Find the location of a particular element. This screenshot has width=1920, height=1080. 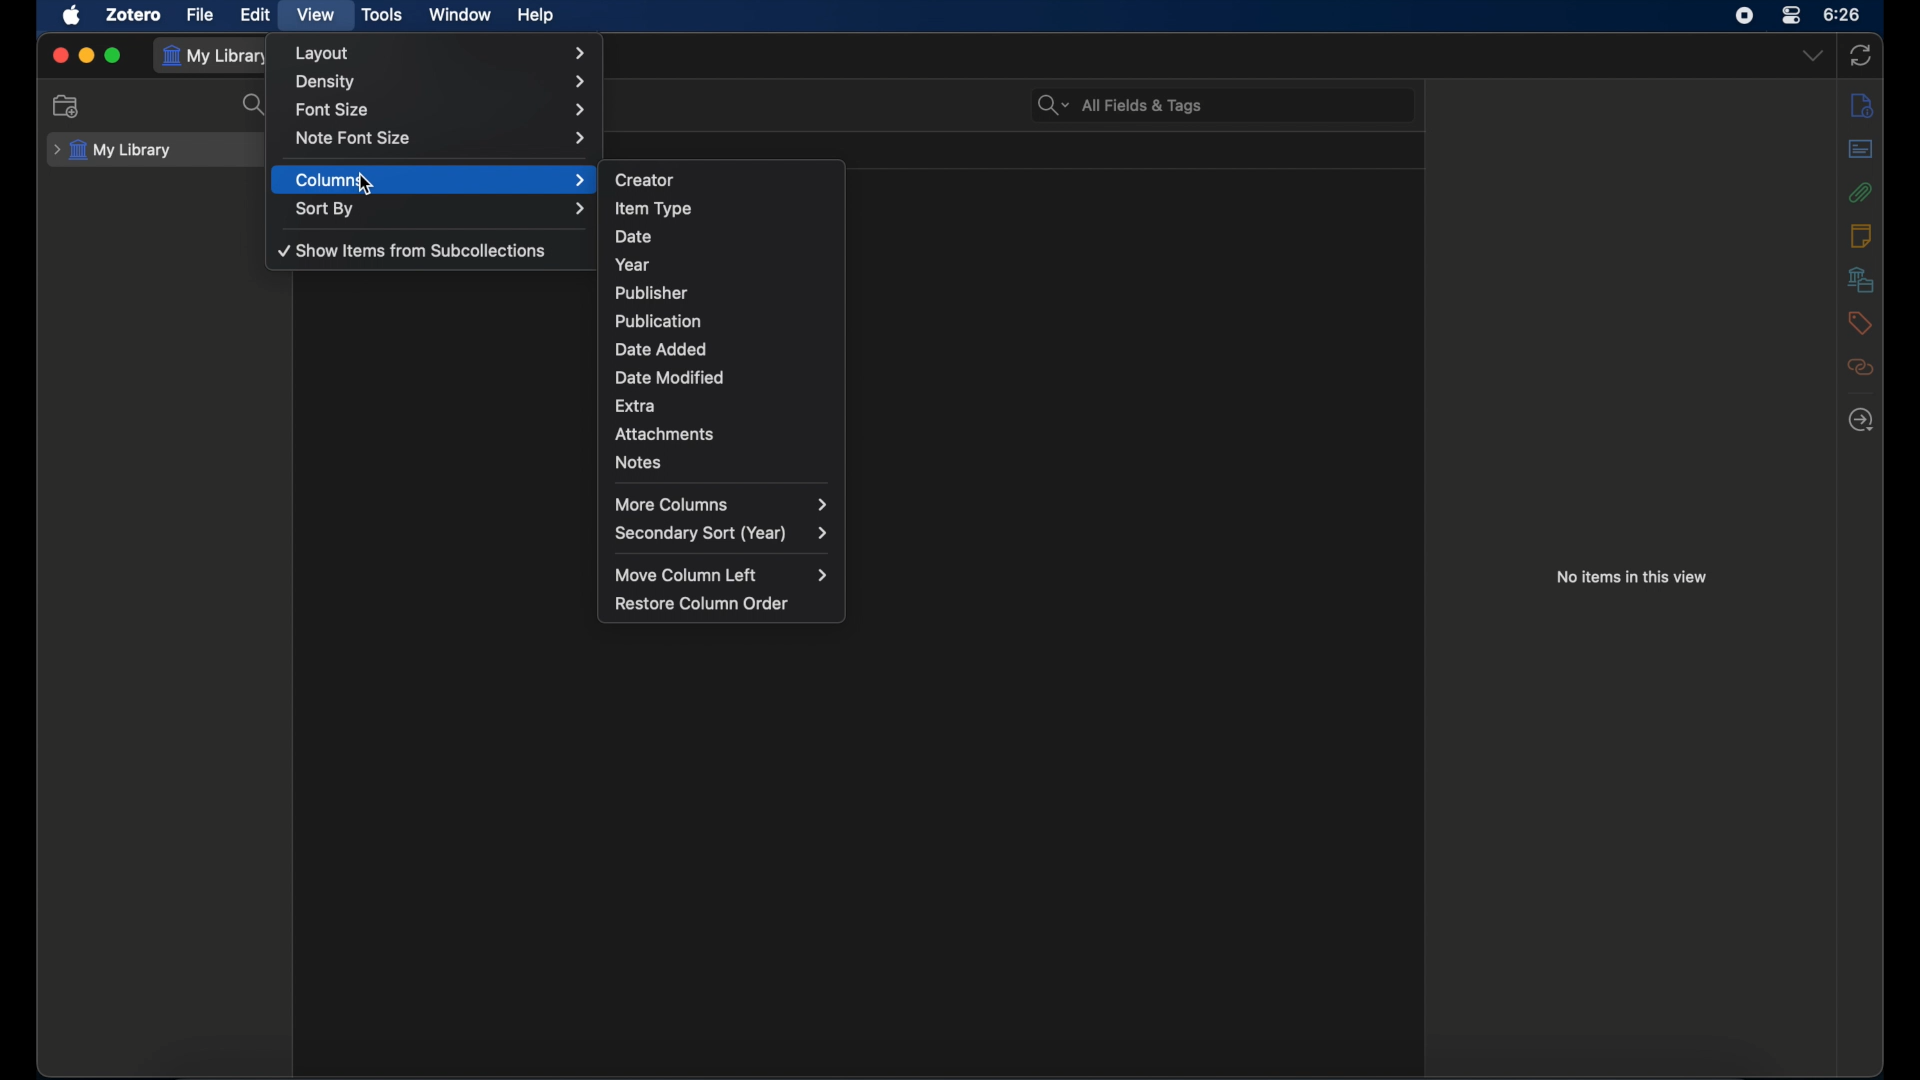

locate is located at coordinates (1861, 419).